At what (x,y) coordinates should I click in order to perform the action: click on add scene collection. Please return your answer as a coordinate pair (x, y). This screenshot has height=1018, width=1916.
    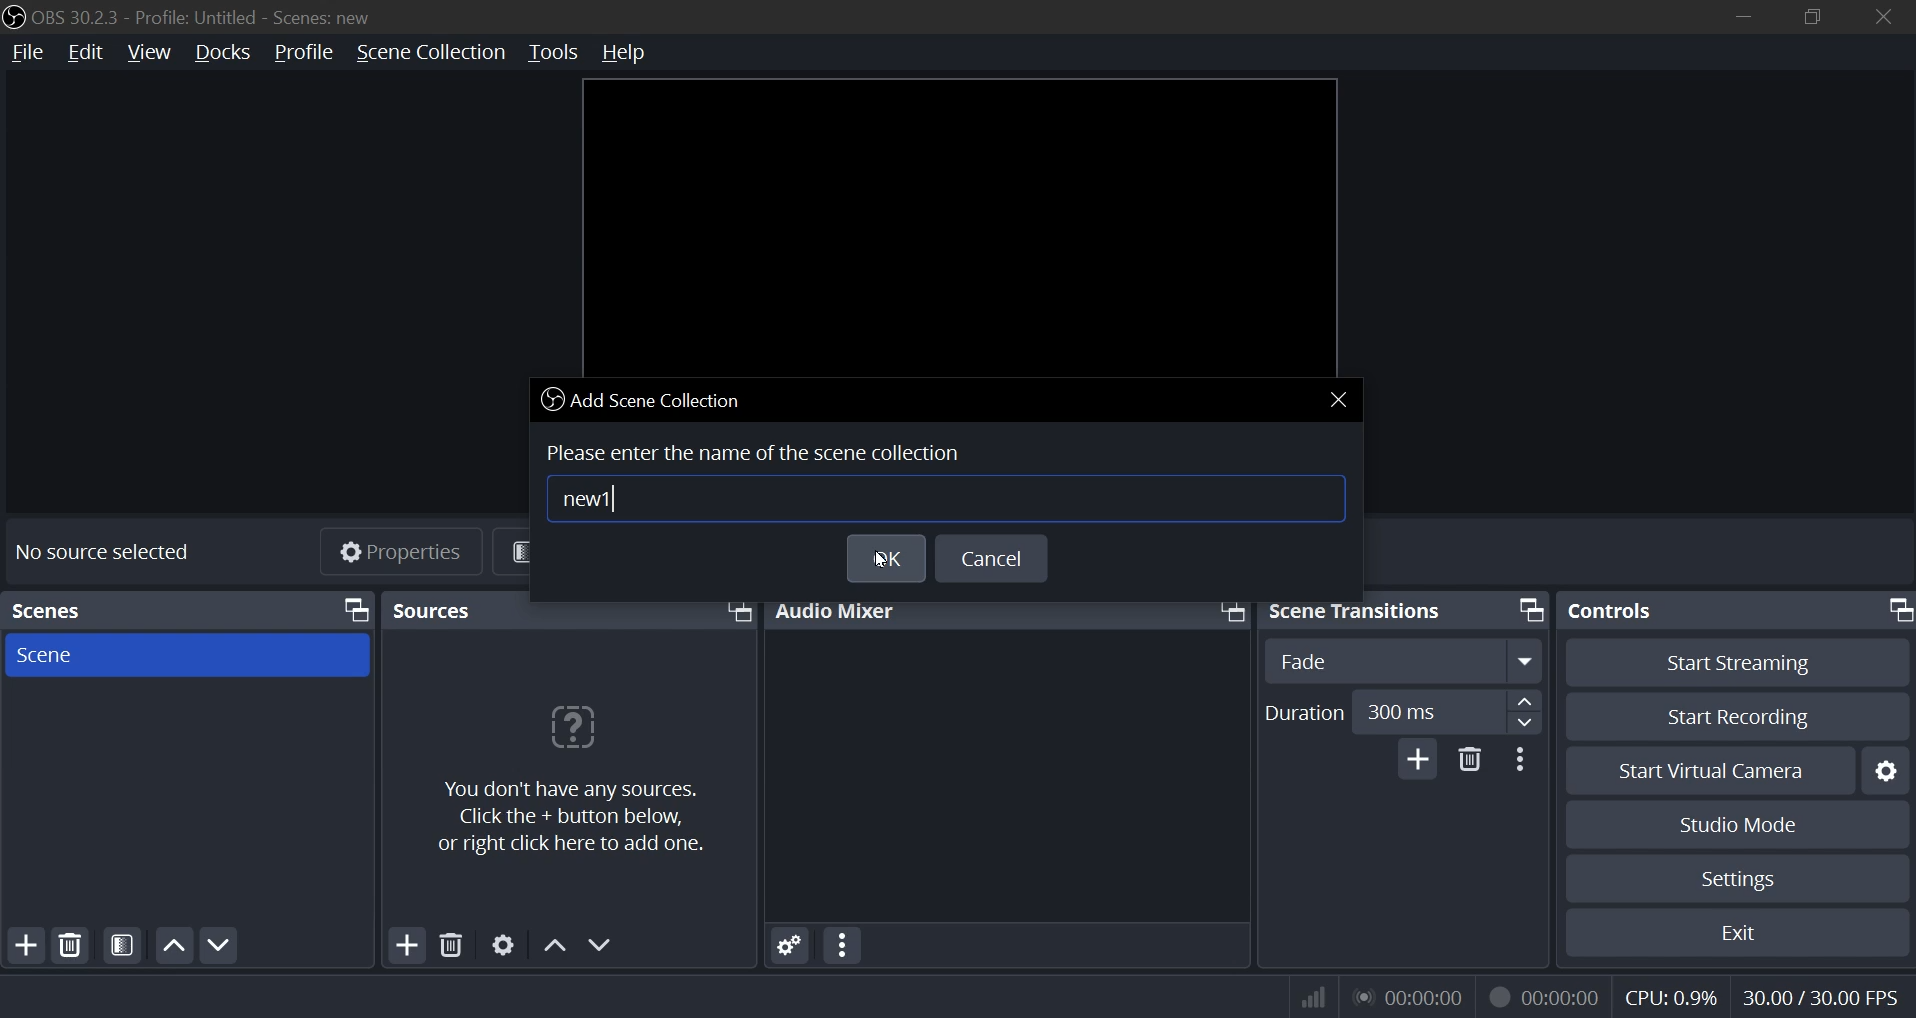
    Looking at the image, I should click on (646, 399).